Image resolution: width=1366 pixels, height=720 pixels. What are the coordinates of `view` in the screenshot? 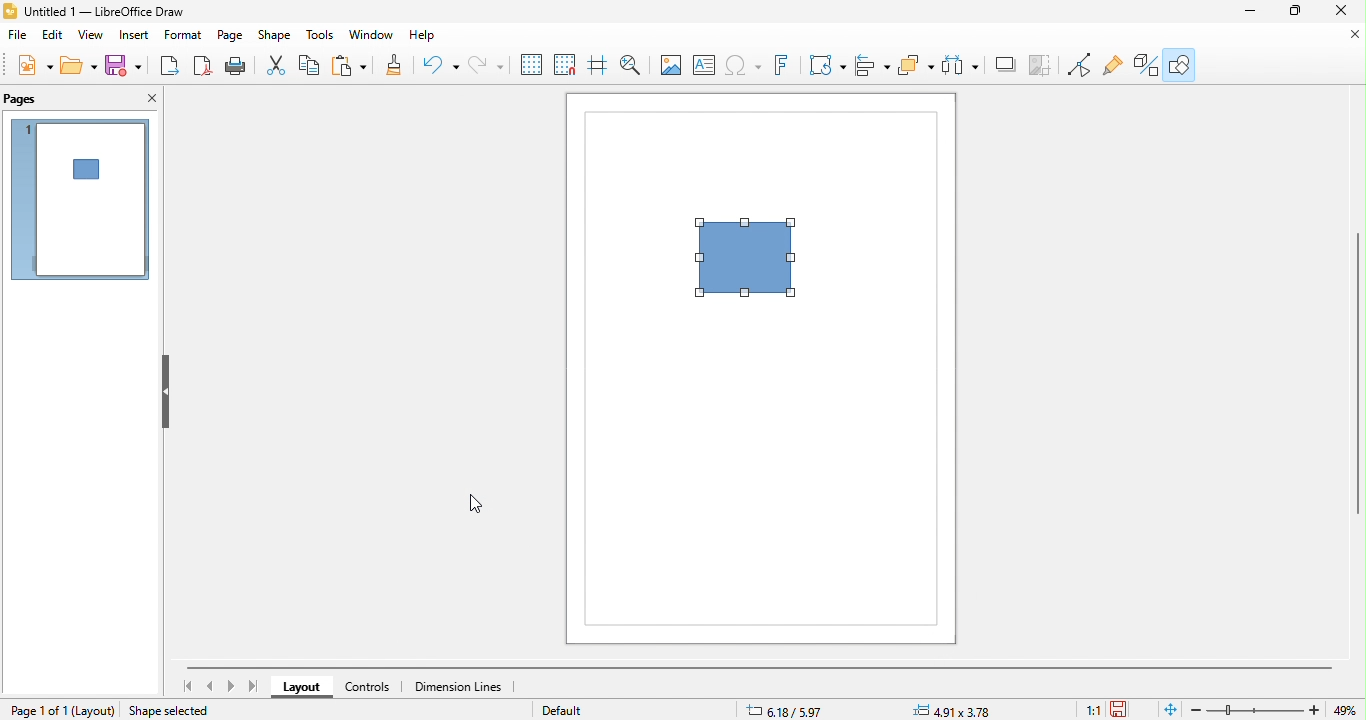 It's located at (92, 36).